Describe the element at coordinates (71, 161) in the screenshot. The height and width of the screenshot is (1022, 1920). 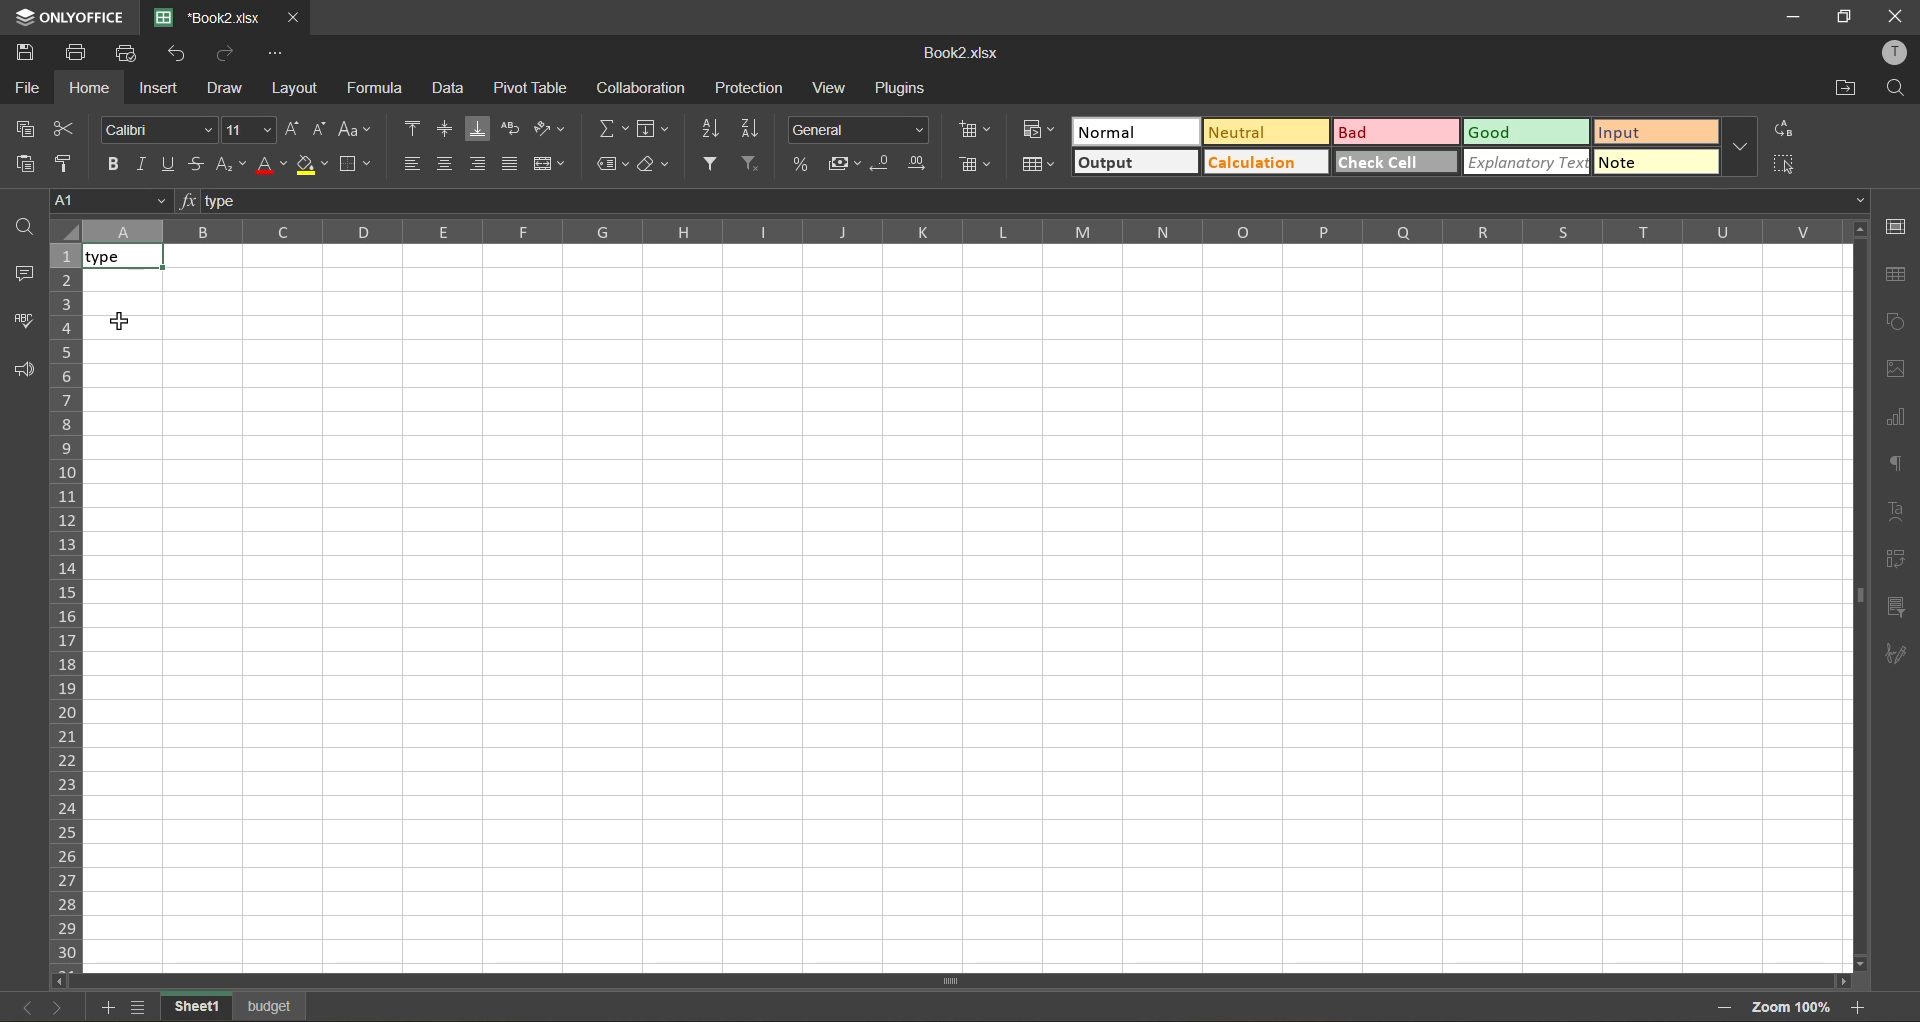
I see `copy style` at that location.